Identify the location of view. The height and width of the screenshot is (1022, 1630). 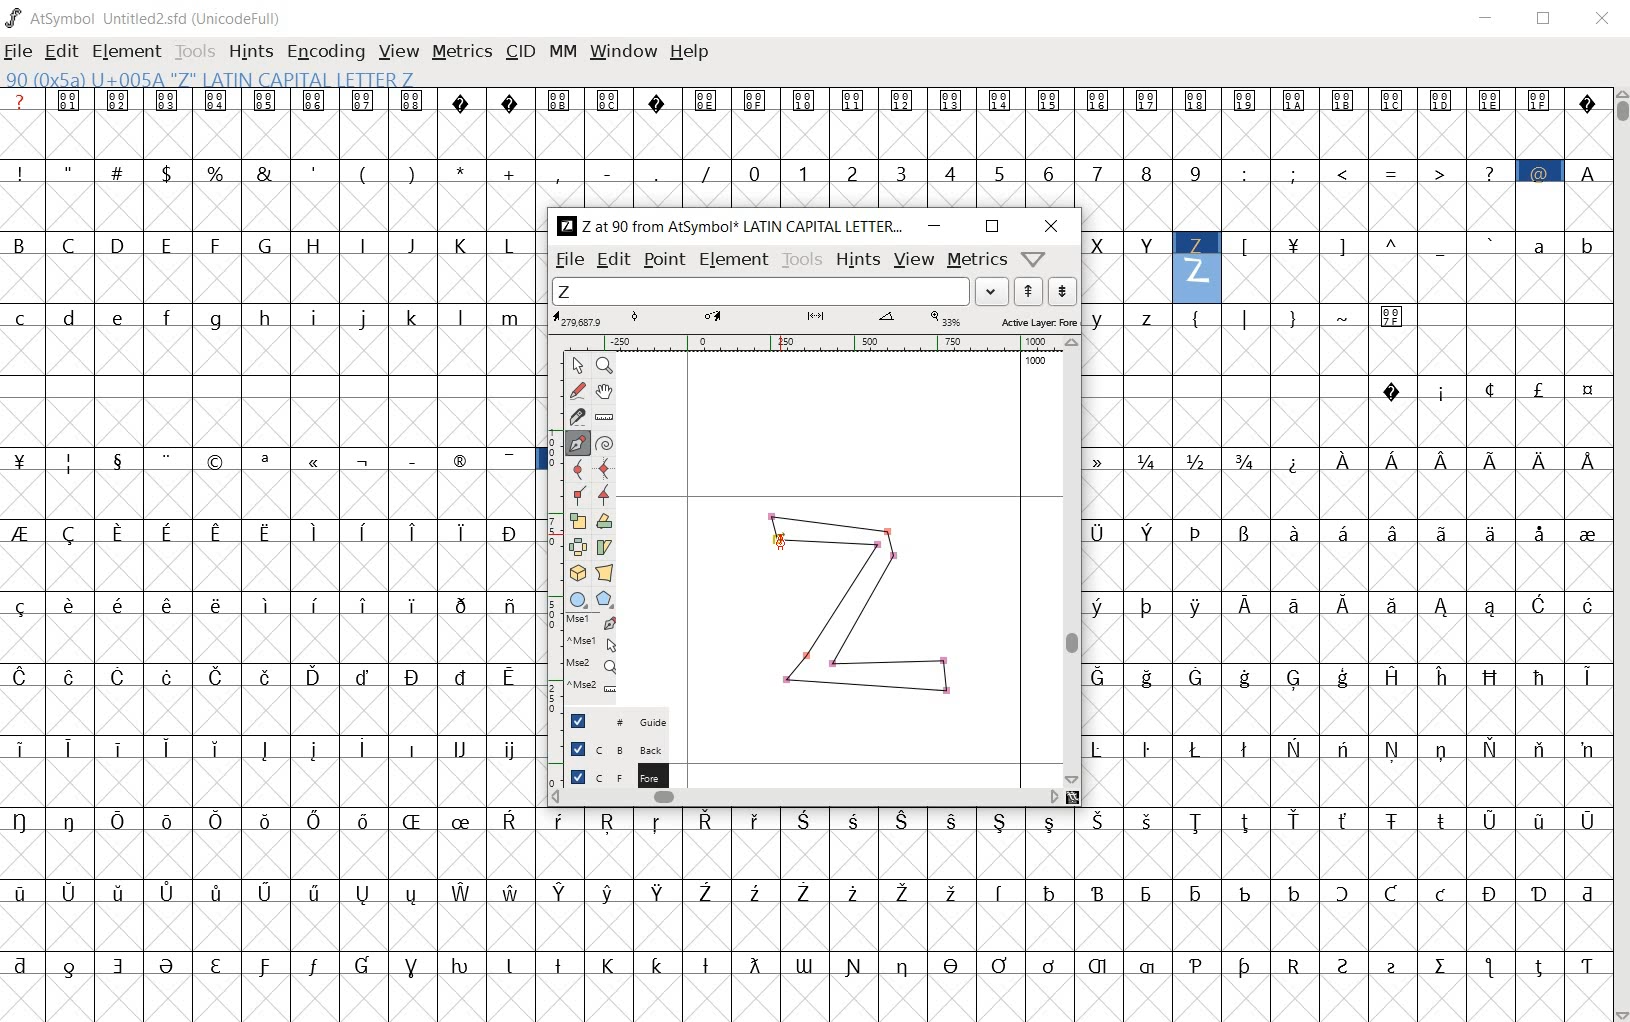
(913, 261).